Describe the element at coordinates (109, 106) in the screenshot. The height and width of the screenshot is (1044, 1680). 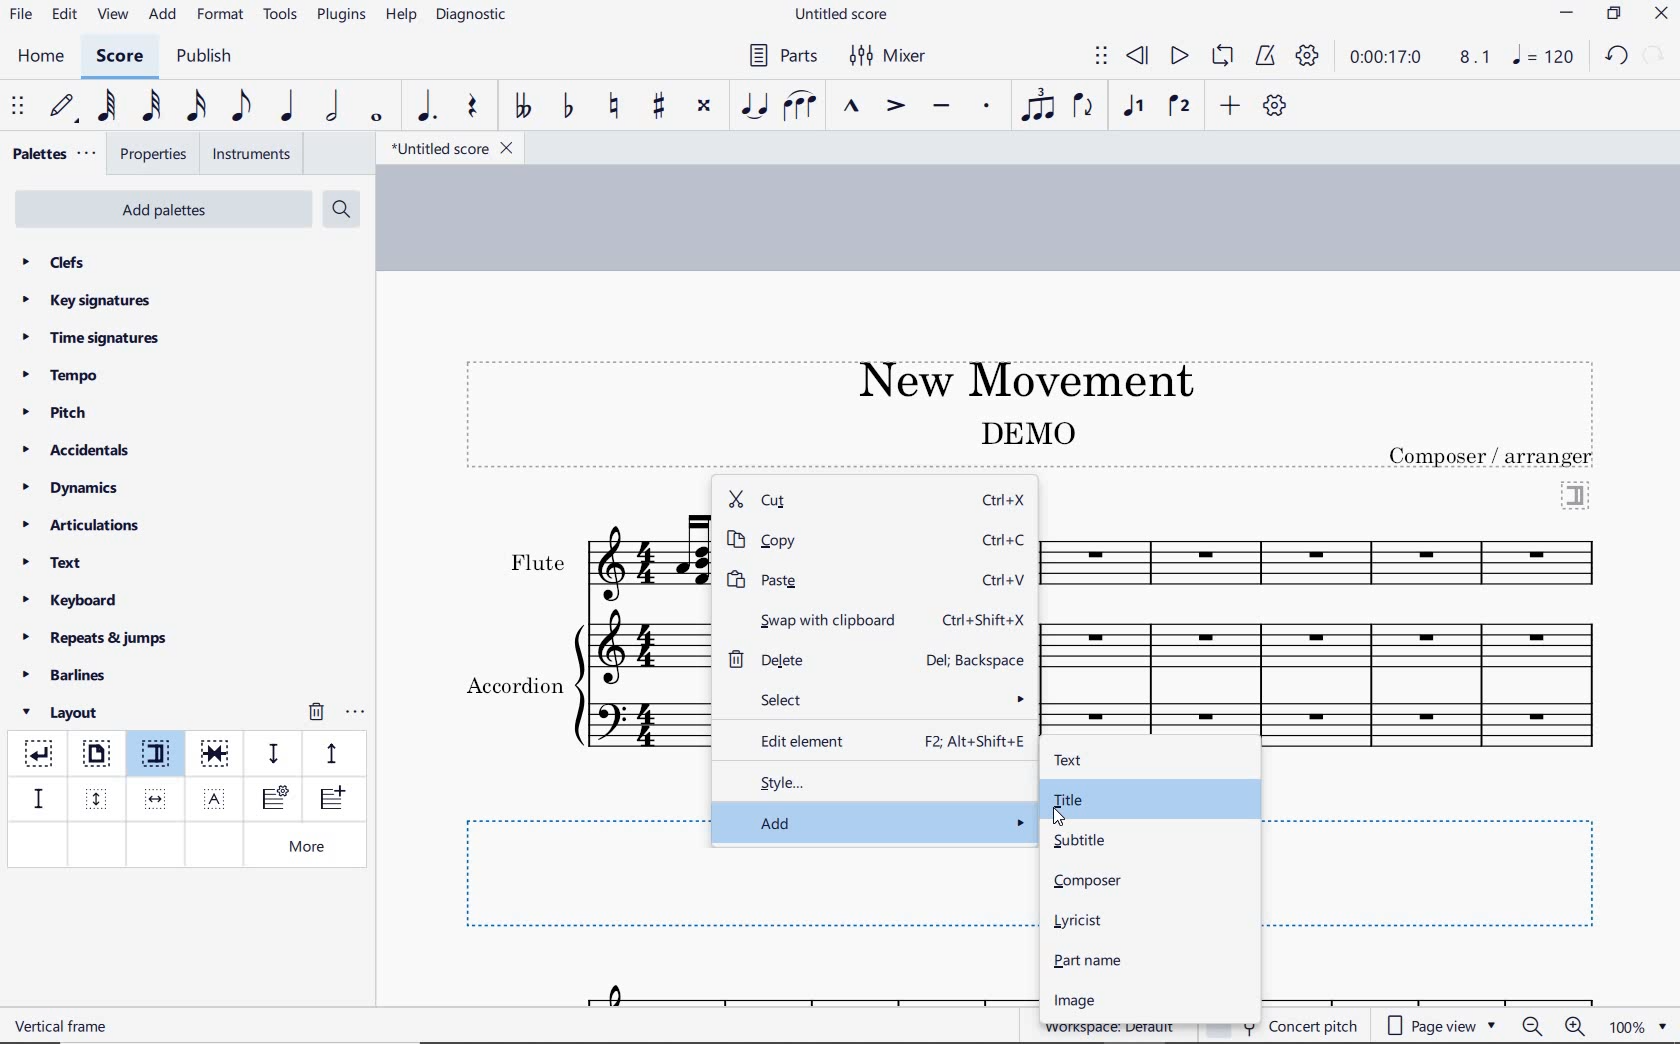
I see `64th note` at that location.